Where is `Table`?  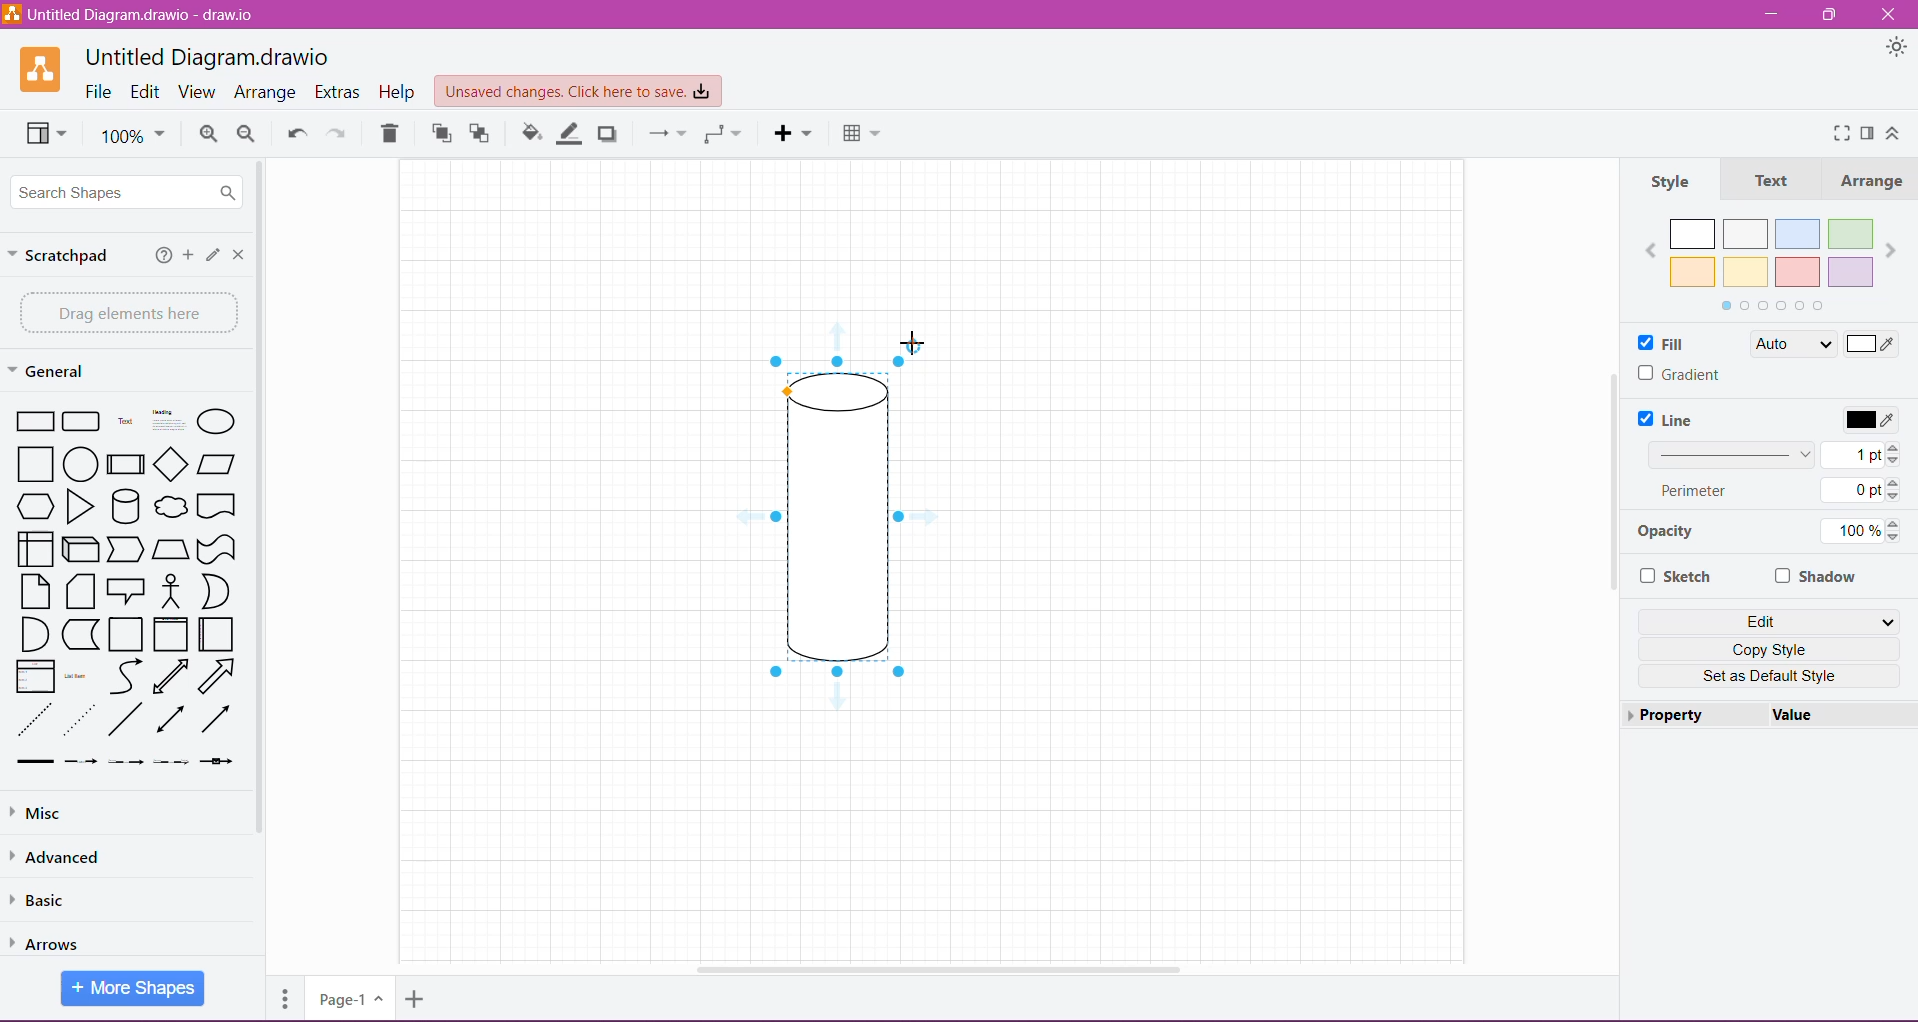
Table is located at coordinates (863, 135).